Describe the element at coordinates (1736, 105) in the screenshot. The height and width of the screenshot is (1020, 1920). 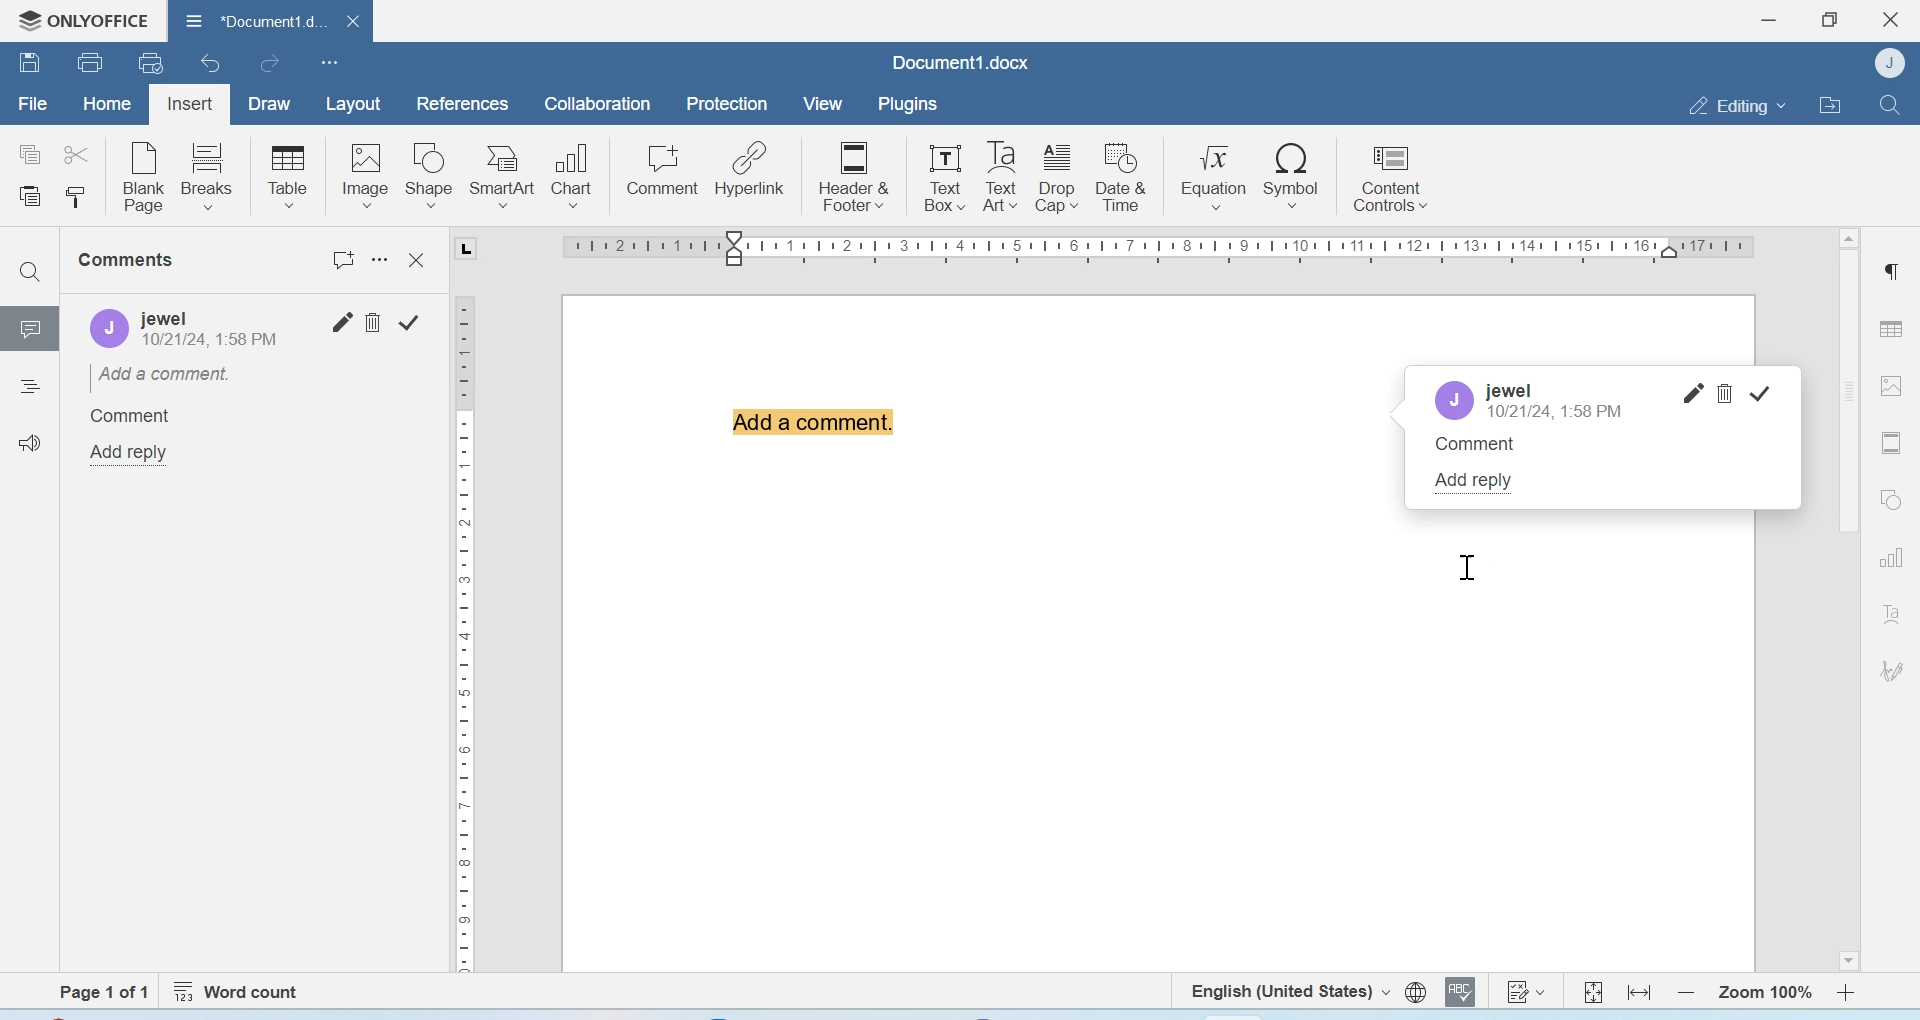
I see `Editing` at that location.